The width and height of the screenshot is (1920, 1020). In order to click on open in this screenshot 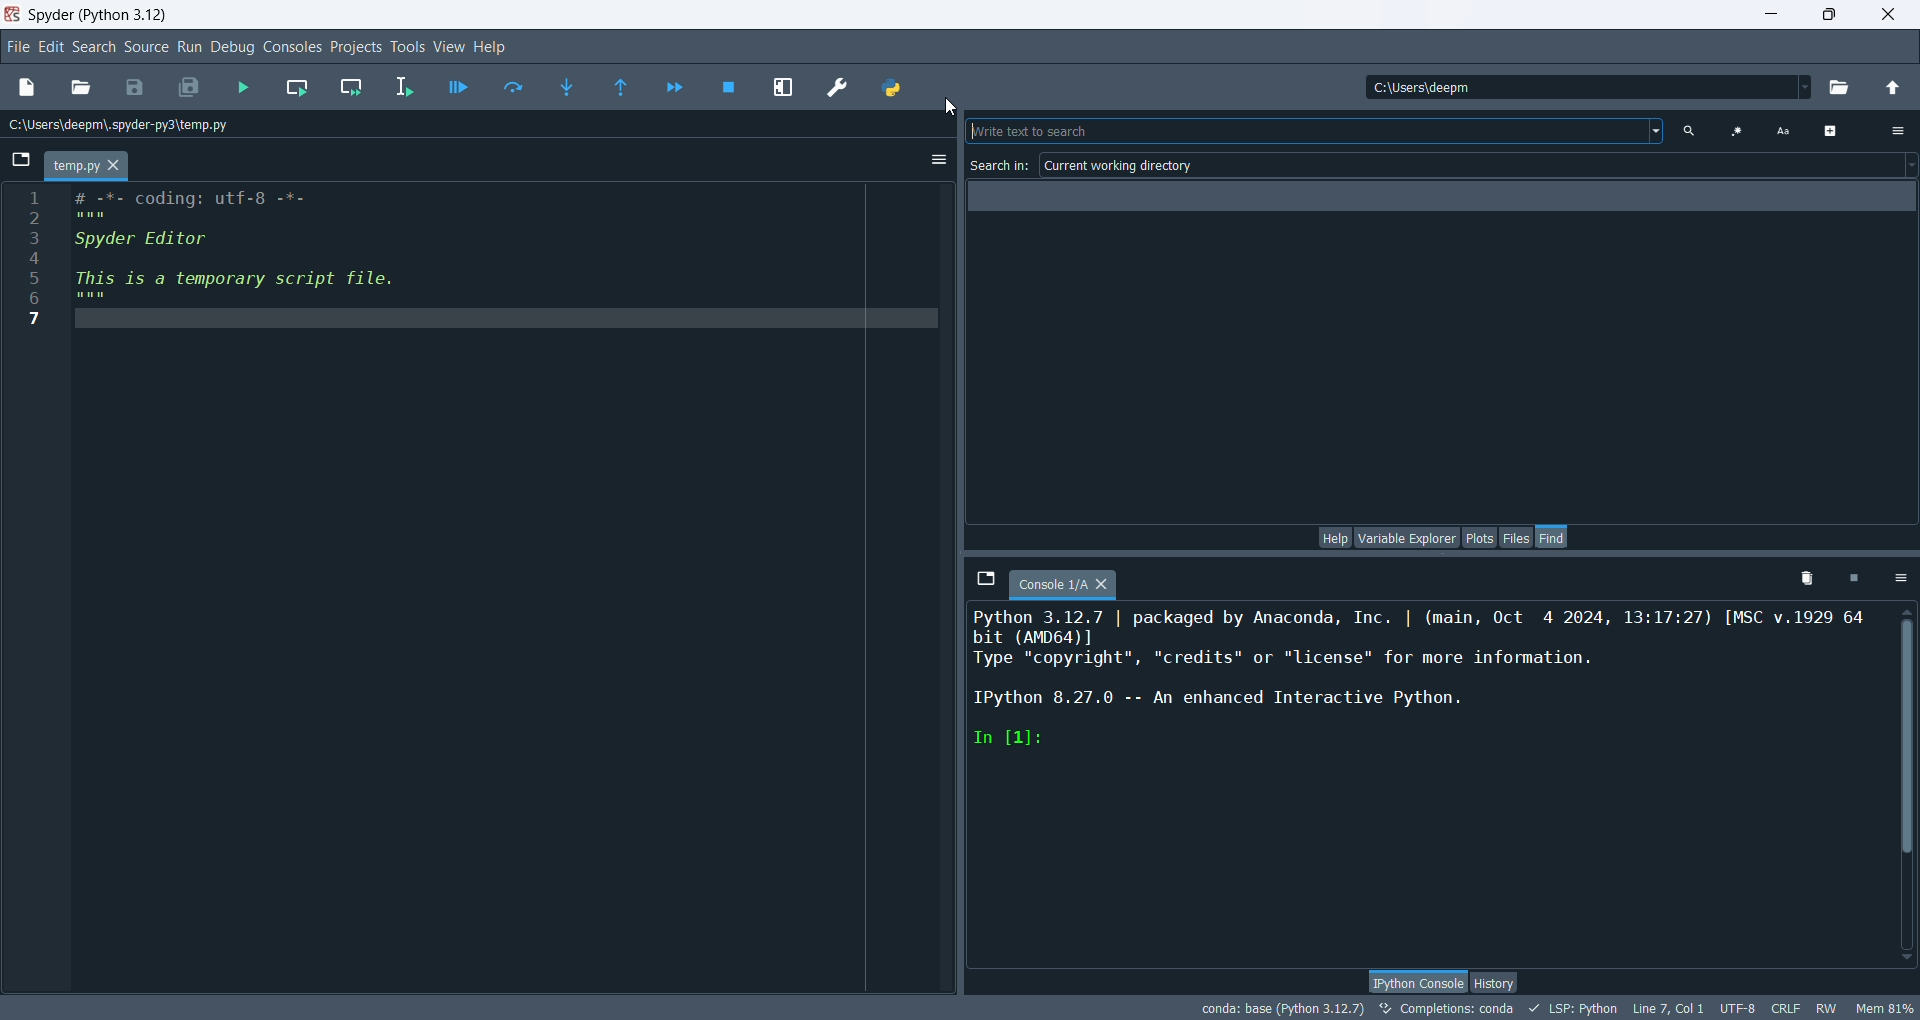, I will do `click(82, 87)`.